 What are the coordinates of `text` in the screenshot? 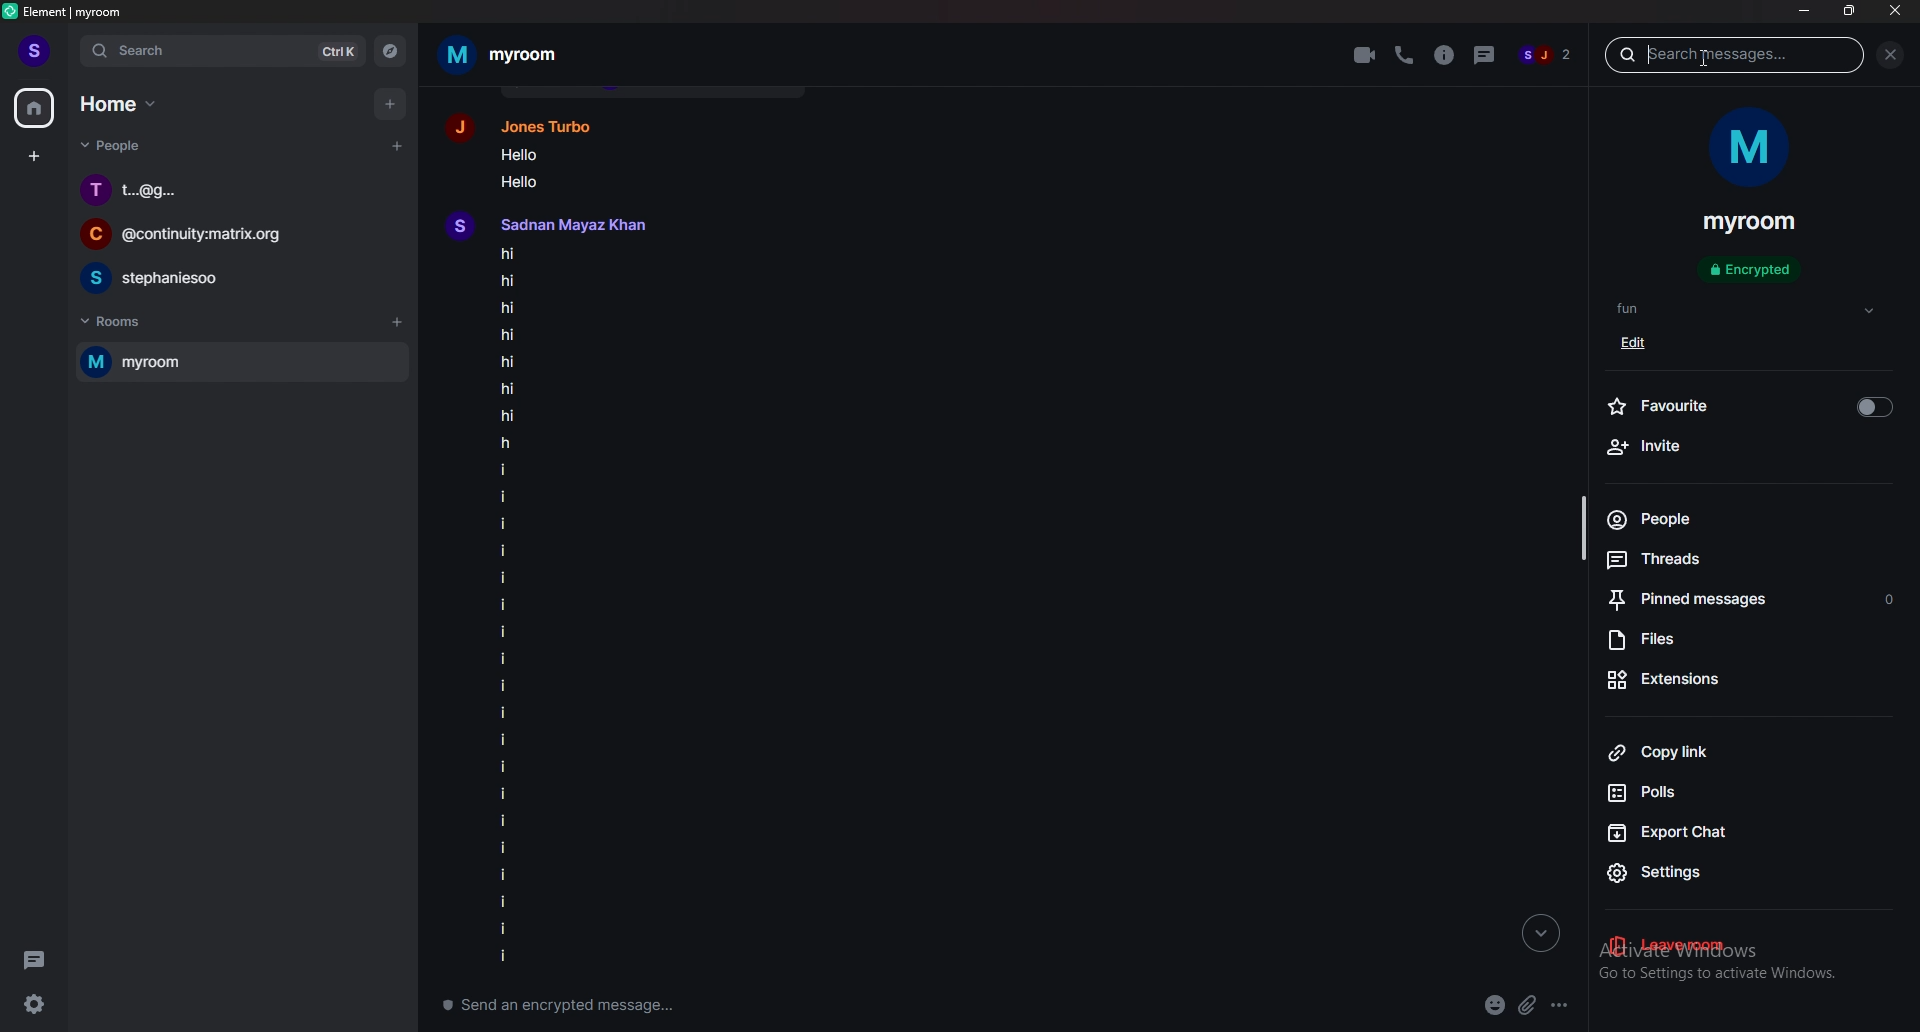 It's located at (546, 167).